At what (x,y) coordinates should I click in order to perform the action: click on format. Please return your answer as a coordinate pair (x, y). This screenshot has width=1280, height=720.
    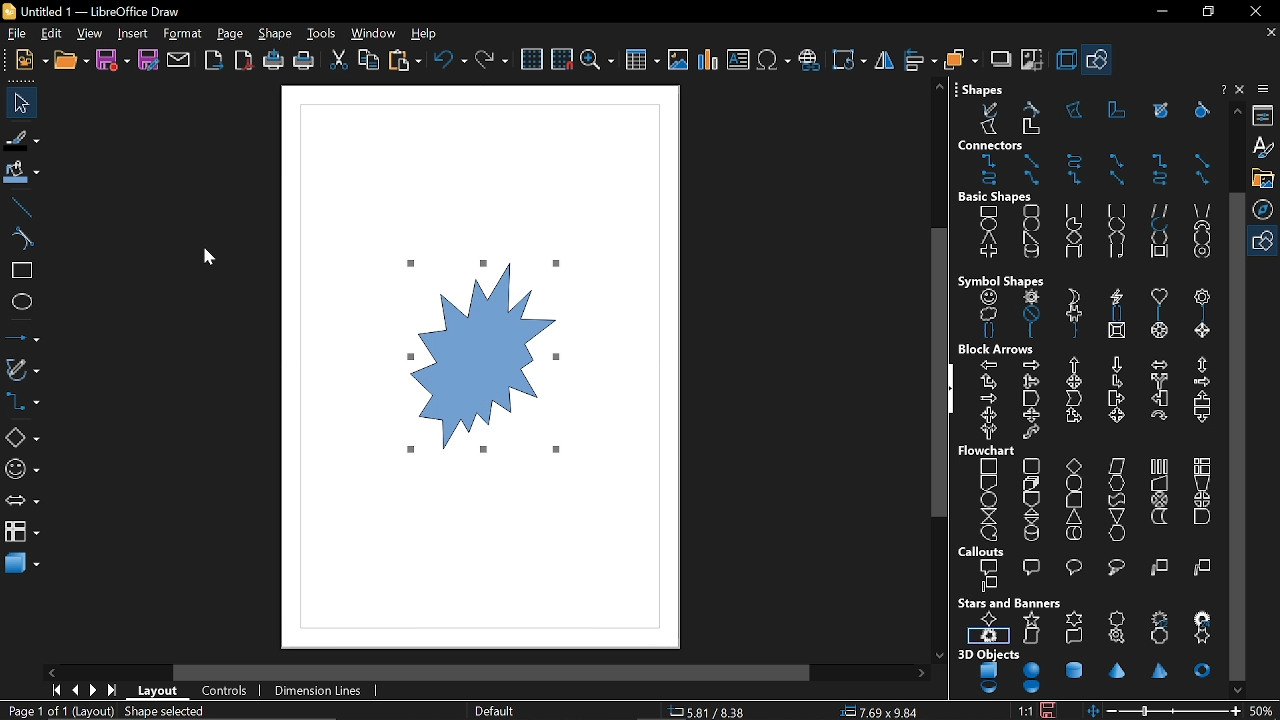
    Looking at the image, I should click on (182, 34).